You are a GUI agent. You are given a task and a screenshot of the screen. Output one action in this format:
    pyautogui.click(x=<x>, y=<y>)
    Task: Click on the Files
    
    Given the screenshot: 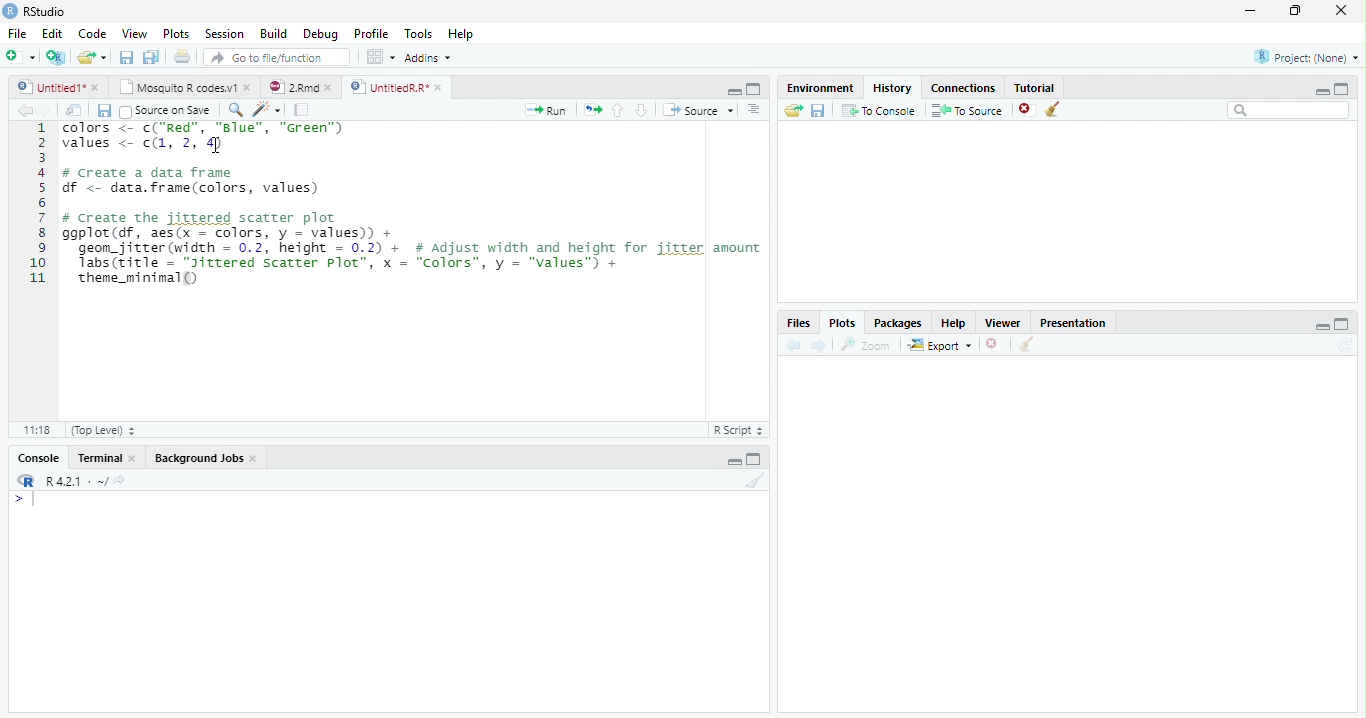 What is the action you would take?
    pyautogui.click(x=799, y=323)
    